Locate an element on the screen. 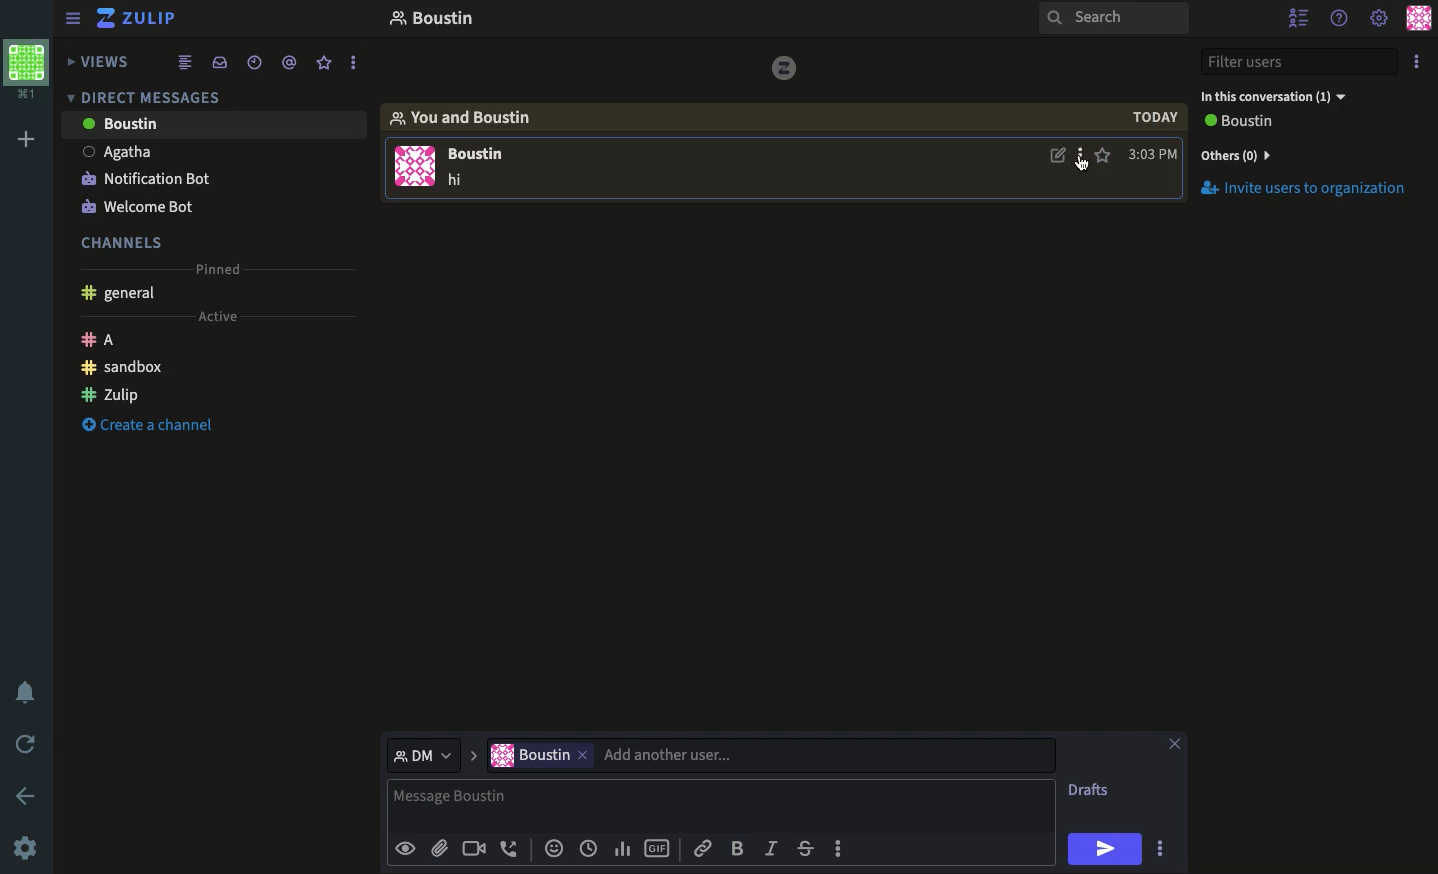 The width and height of the screenshot is (1438, 874). Settings is located at coordinates (28, 847).